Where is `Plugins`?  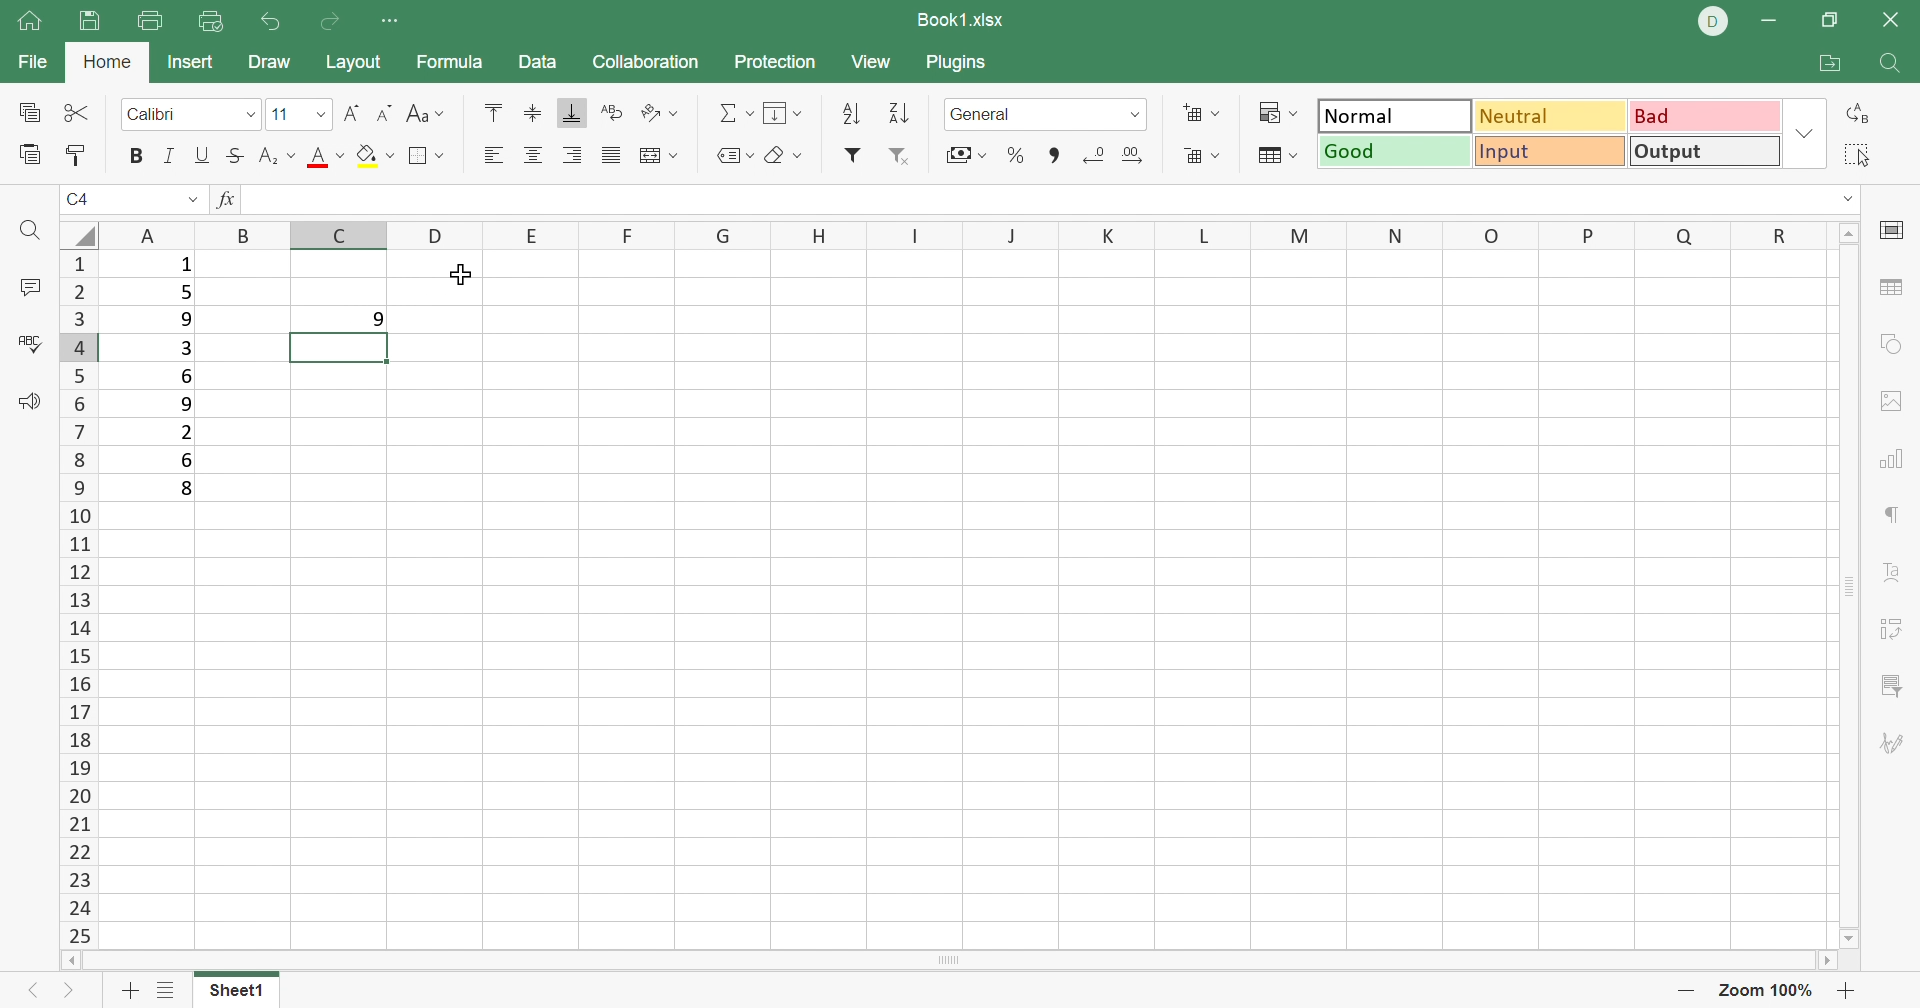
Plugins is located at coordinates (956, 60).